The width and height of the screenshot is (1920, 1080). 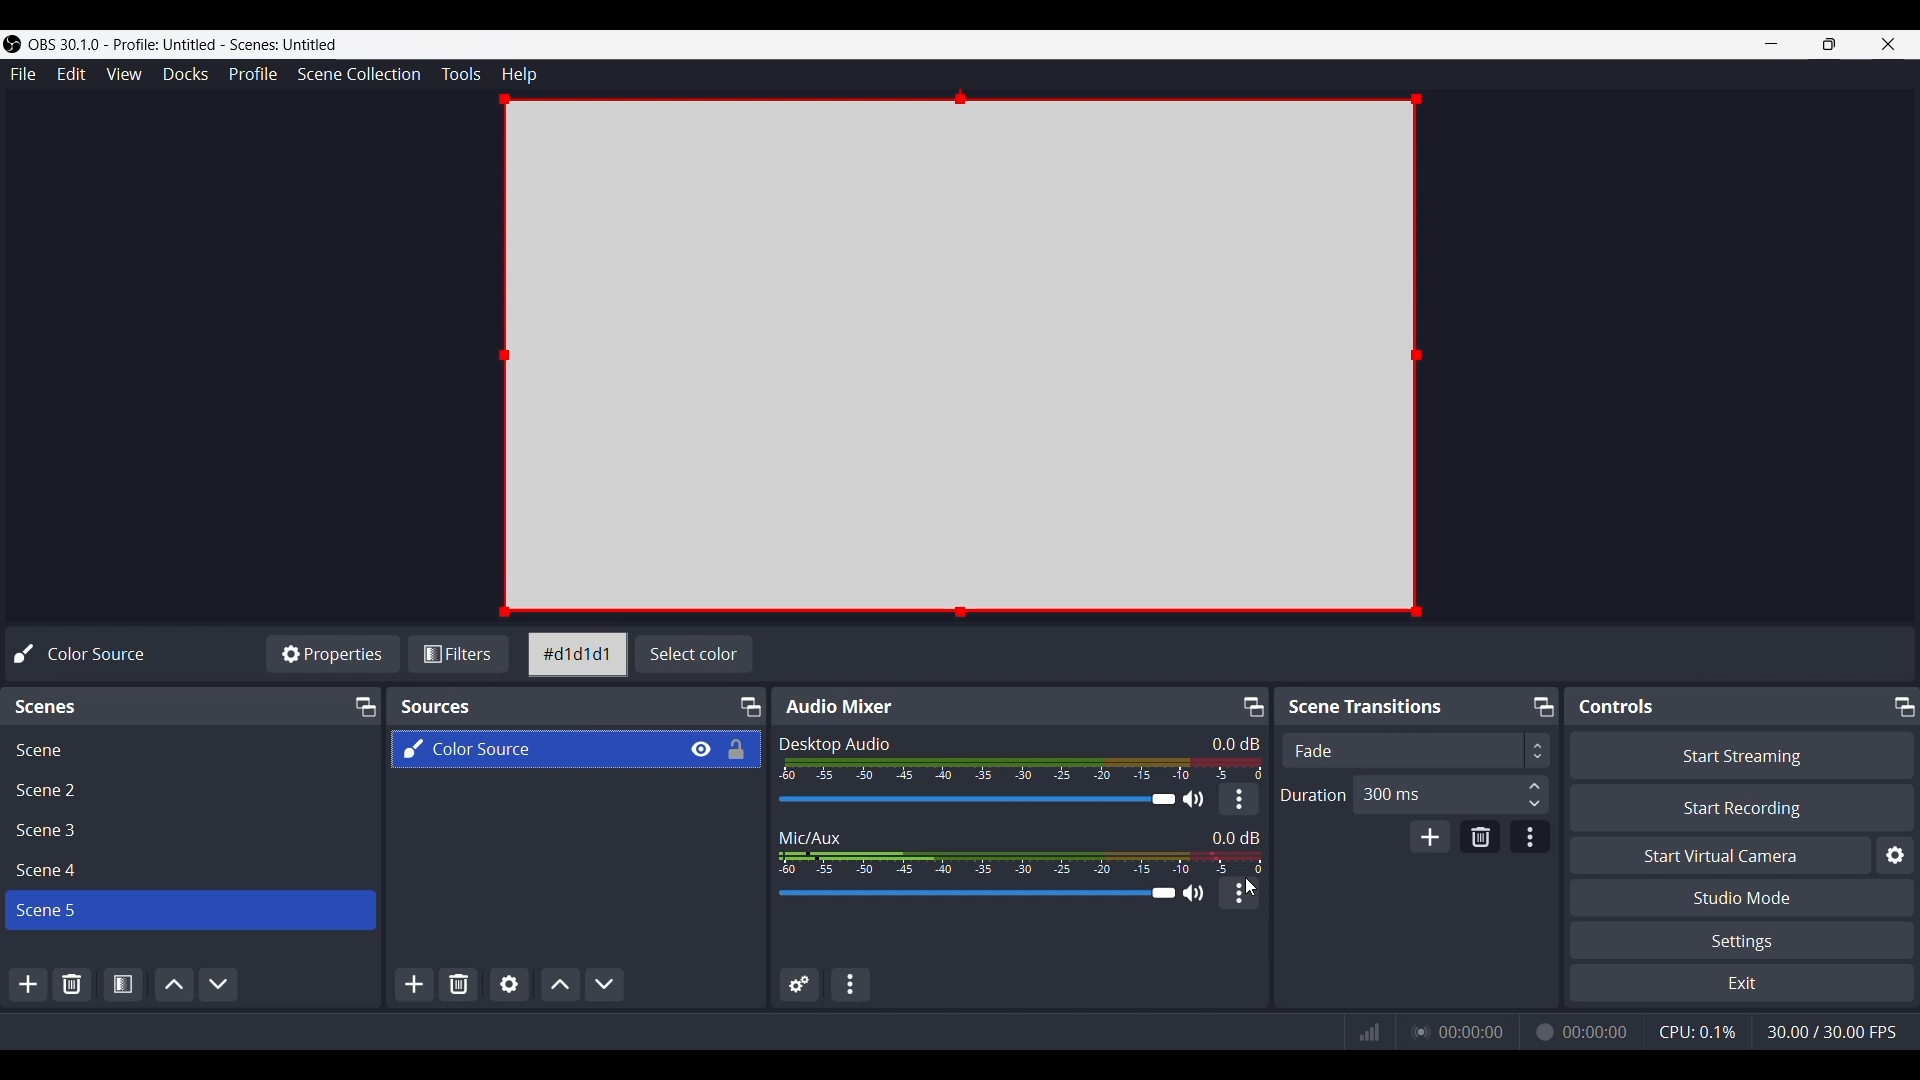 What do you see at coordinates (1473, 1031) in the screenshot?
I see `00:00:00` at bounding box center [1473, 1031].